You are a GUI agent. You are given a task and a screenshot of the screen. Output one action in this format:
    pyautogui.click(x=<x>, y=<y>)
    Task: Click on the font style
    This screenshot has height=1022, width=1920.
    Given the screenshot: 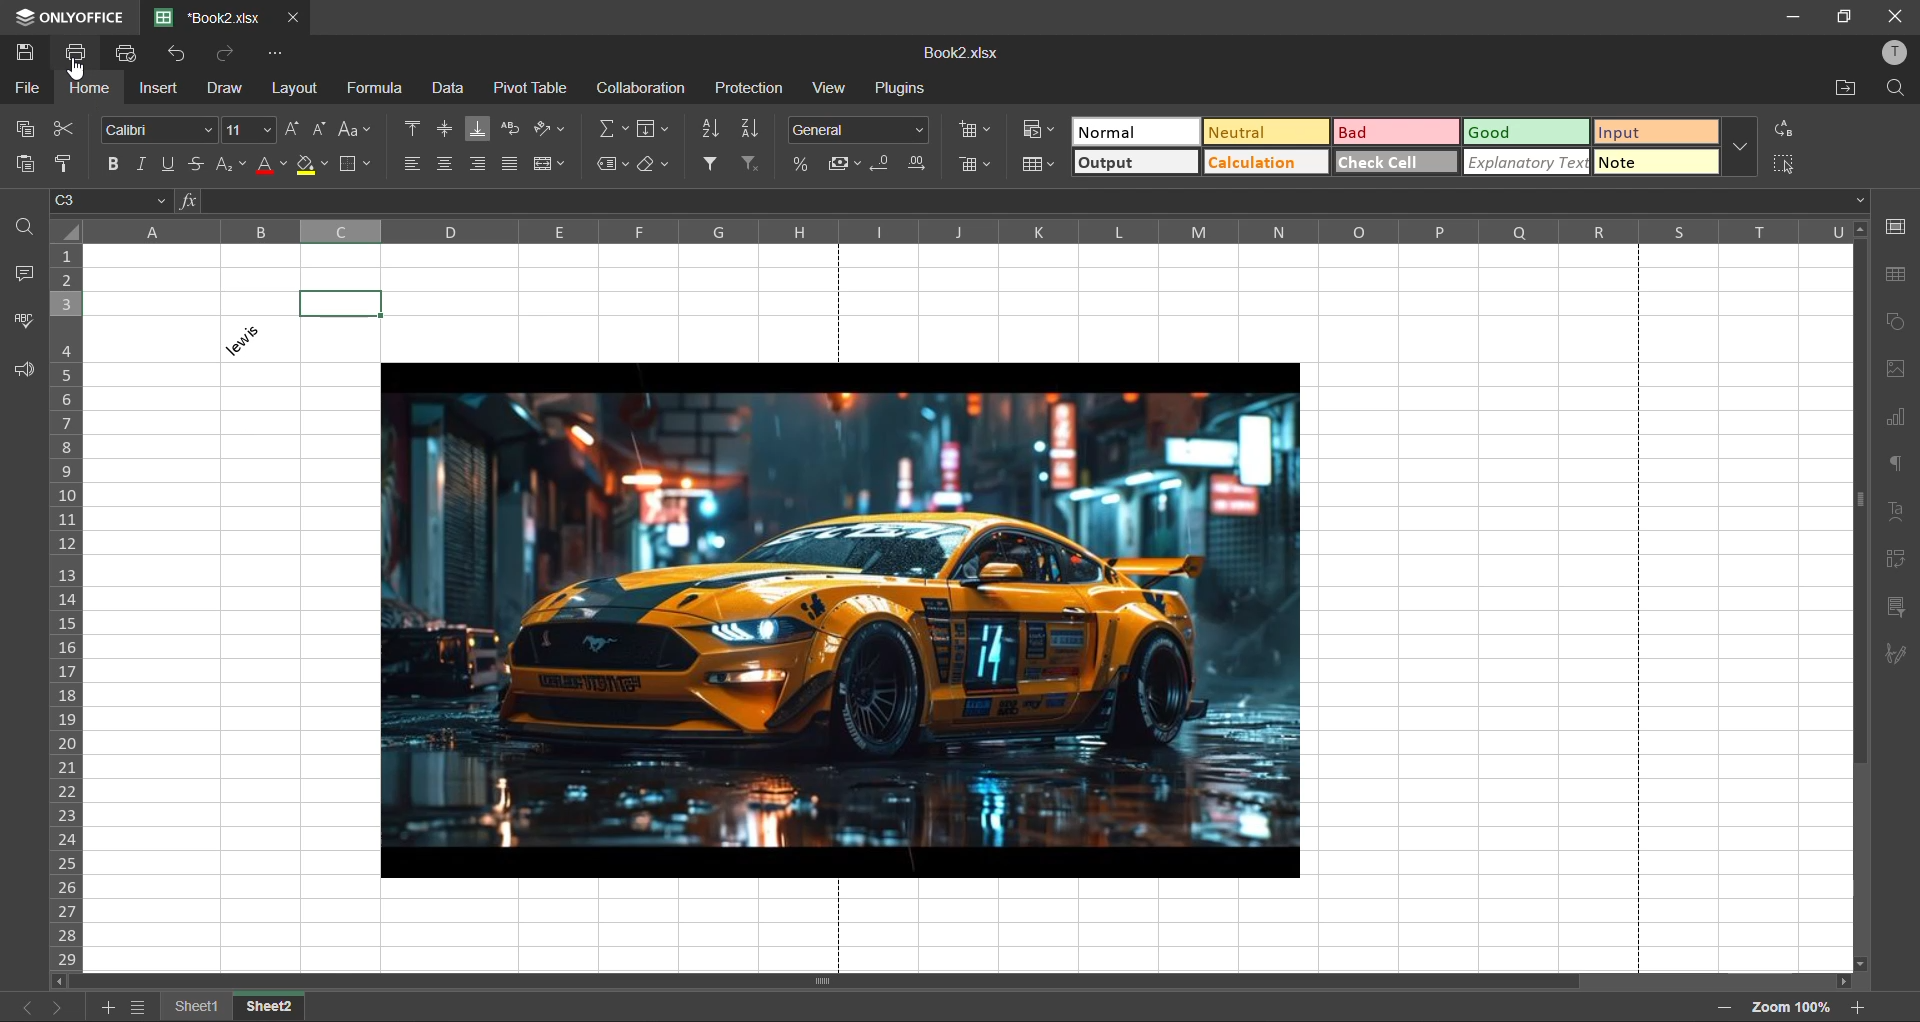 What is the action you would take?
    pyautogui.click(x=154, y=127)
    